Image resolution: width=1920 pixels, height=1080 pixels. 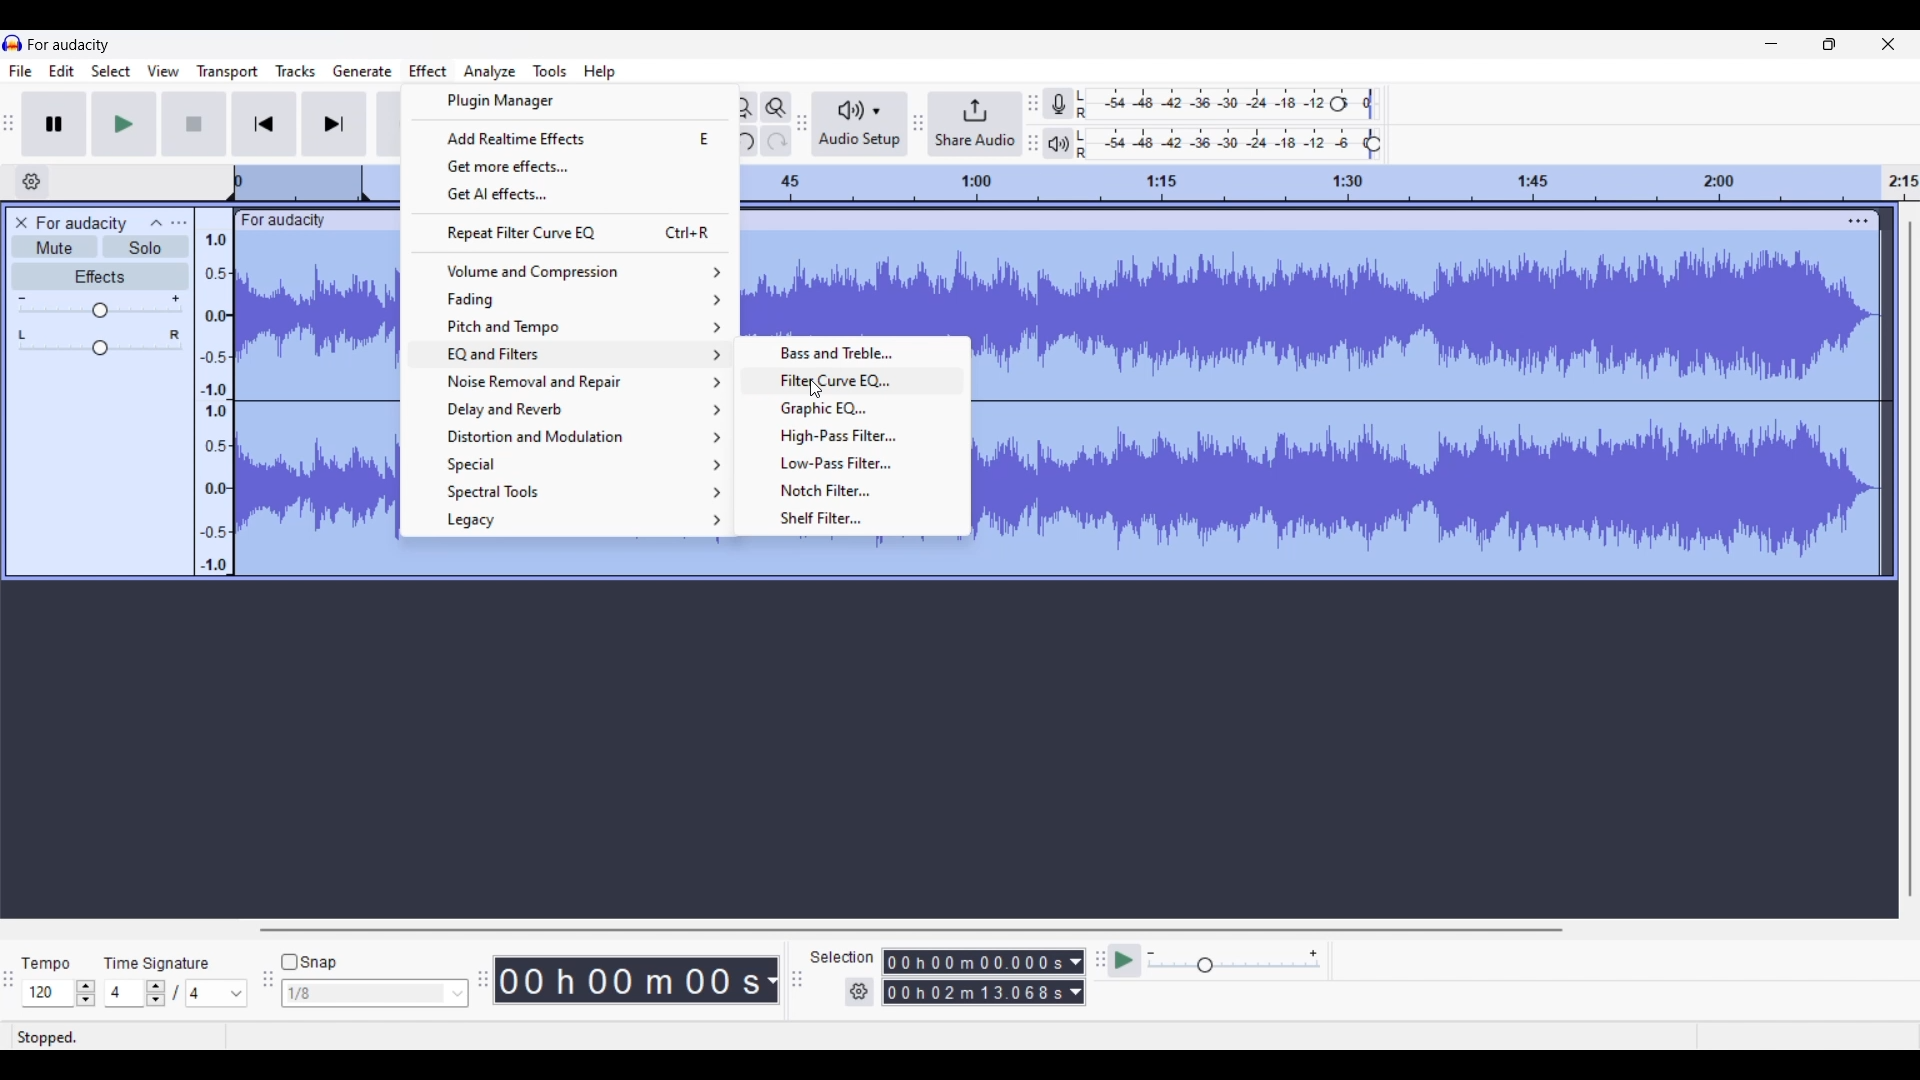 What do you see at coordinates (572, 437) in the screenshot?
I see `Distortion and Modulation options` at bounding box center [572, 437].